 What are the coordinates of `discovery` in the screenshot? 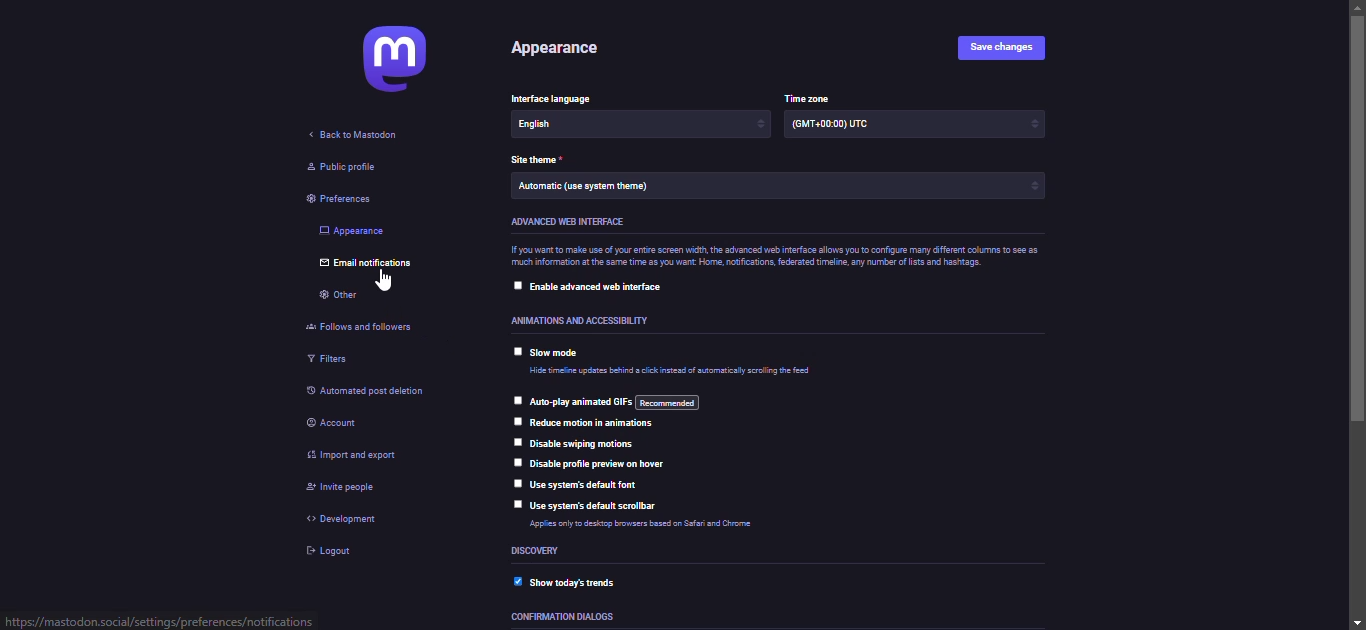 It's located at (536, 552).